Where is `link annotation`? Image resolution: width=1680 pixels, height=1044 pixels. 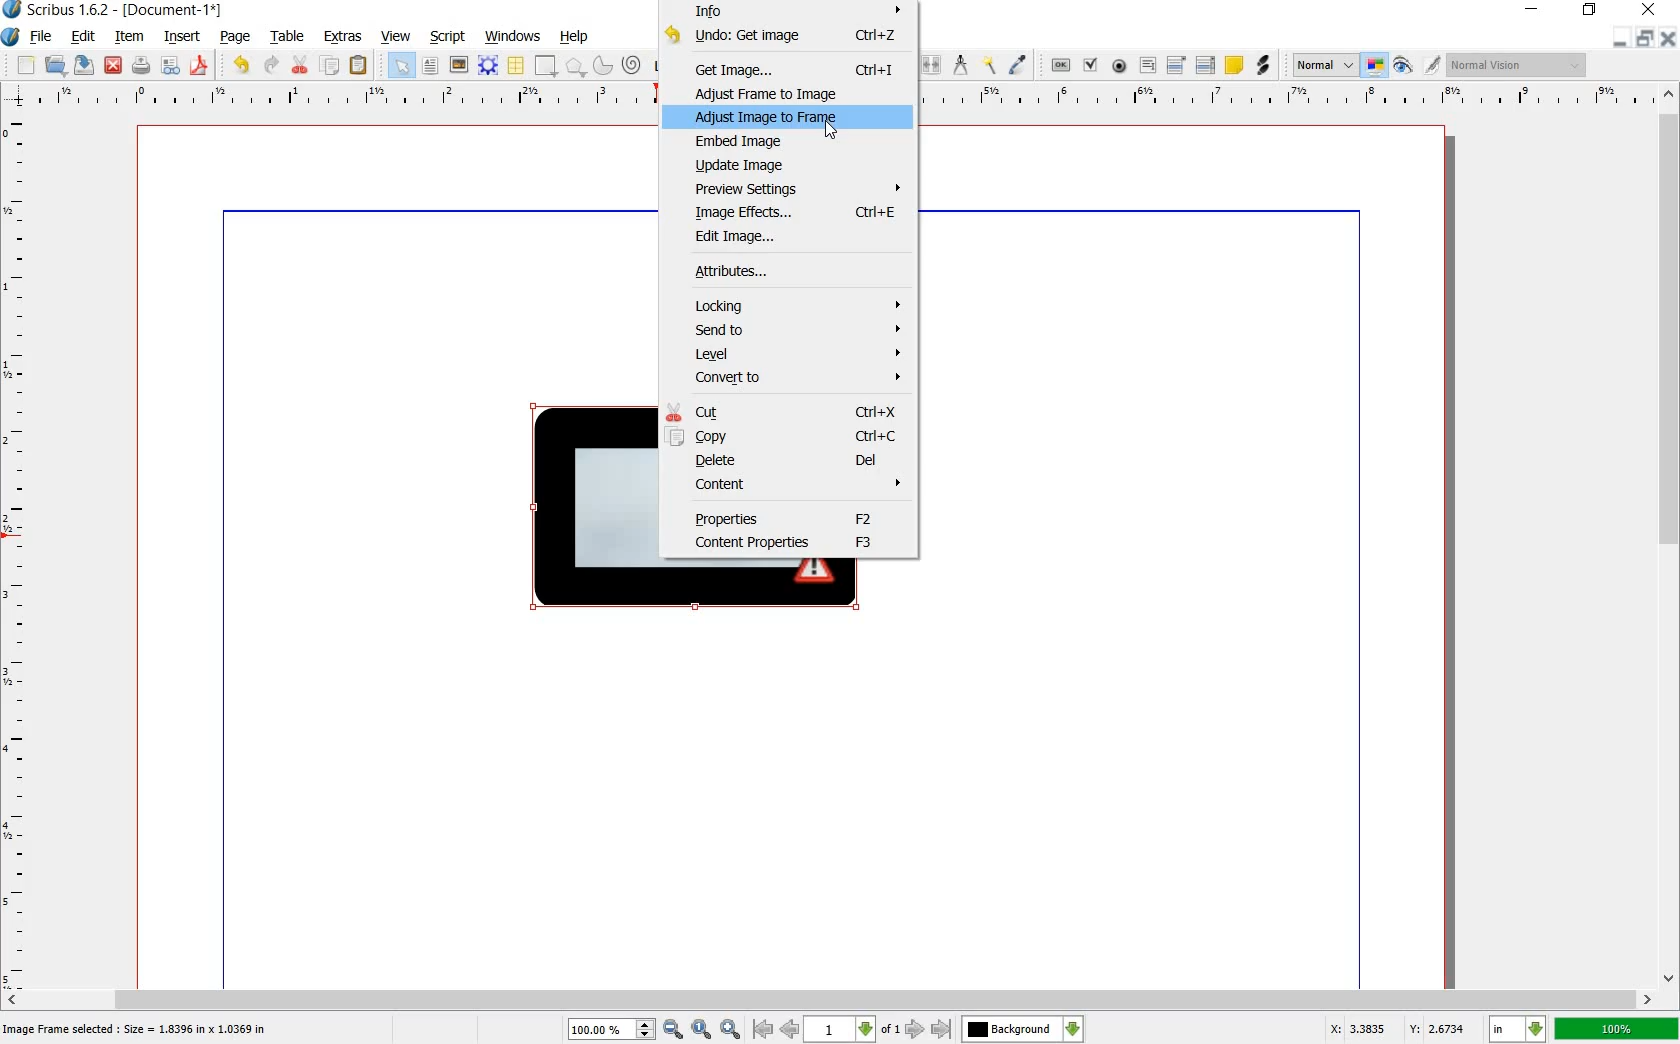
link annotation is located at coordinates (1264, 66).